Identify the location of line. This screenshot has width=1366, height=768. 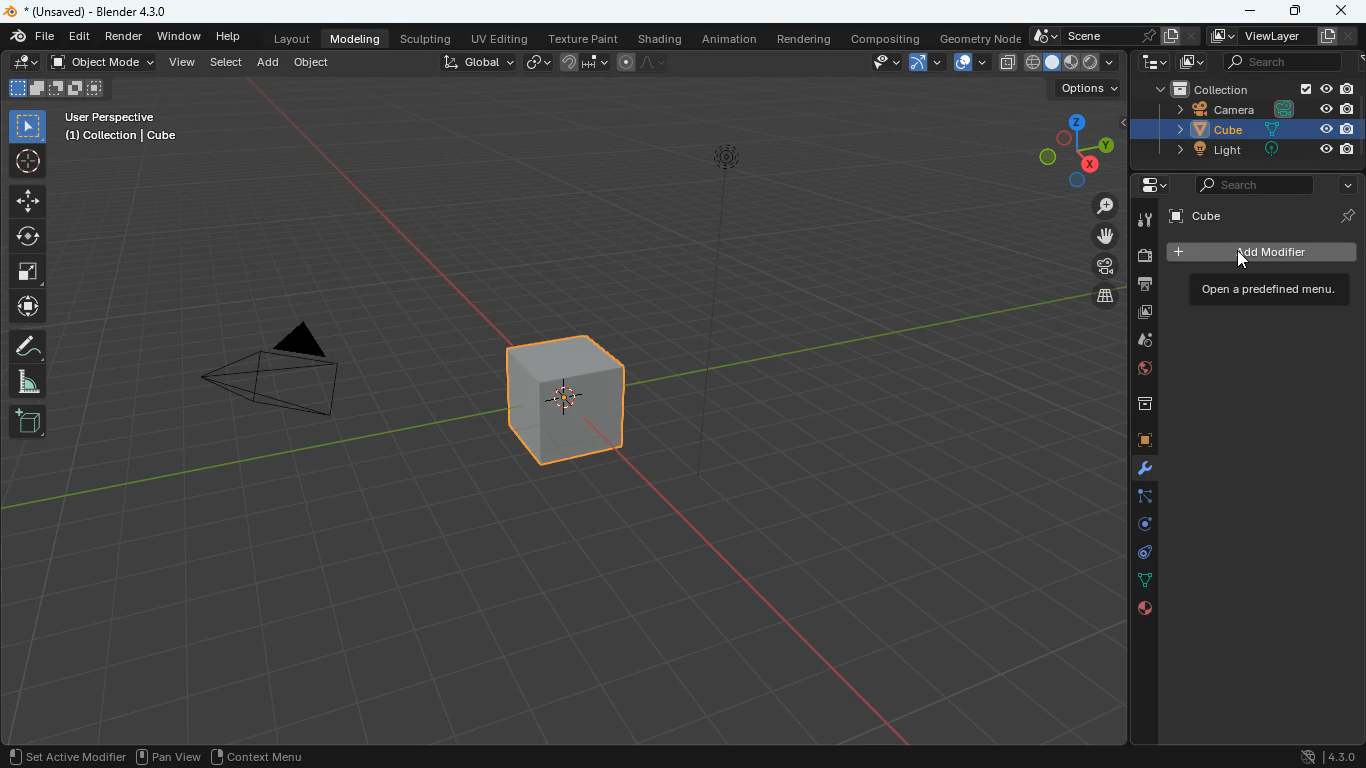
(645, 63).